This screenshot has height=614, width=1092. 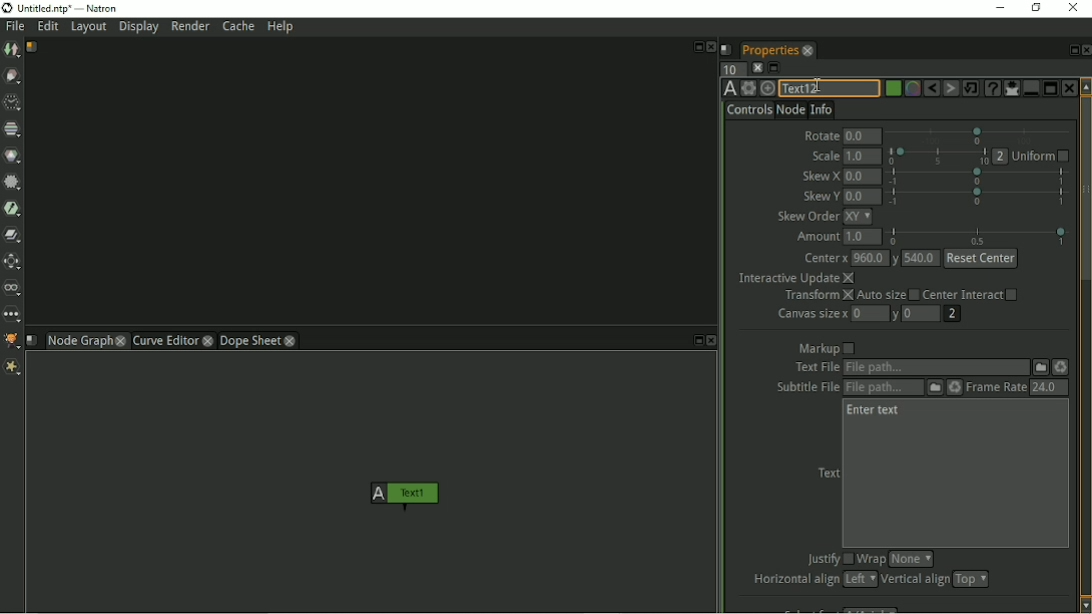 I want to click on Maximize, so click(x=1050, y=87).